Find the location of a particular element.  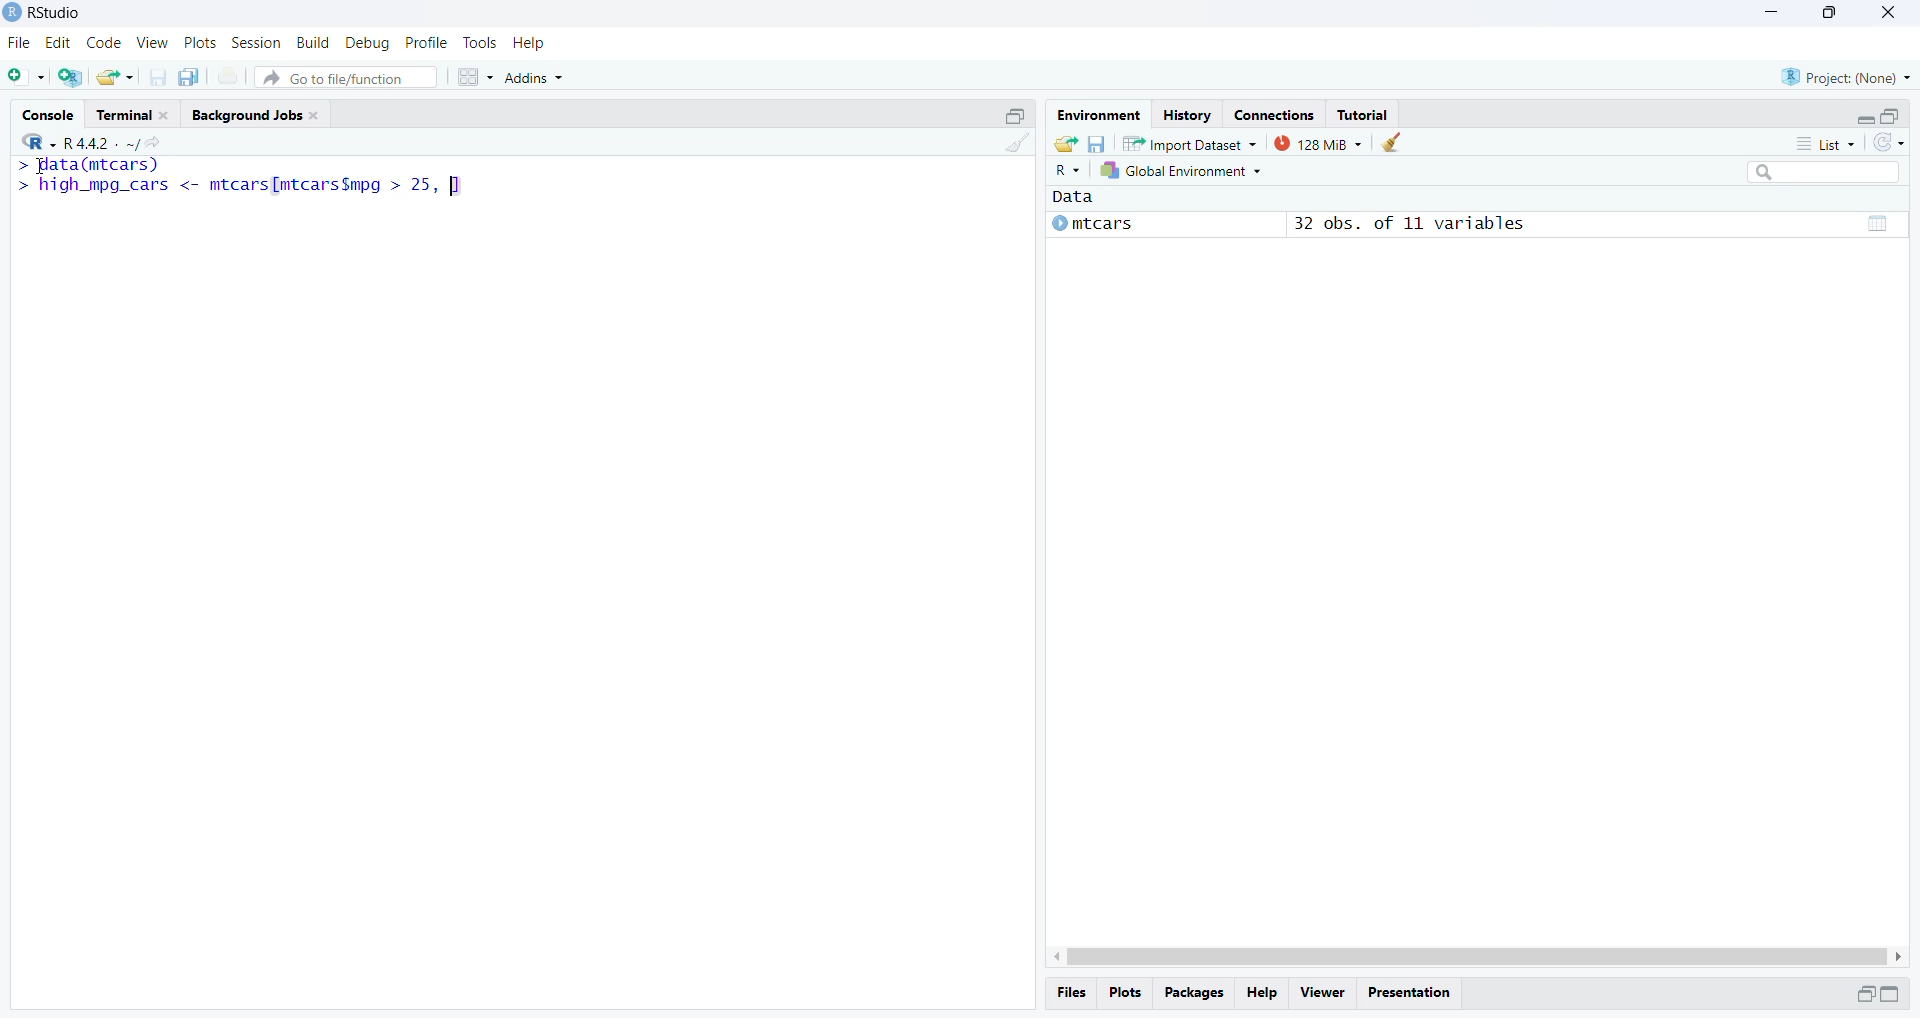

minimize is located at coordinates (1015, 114).